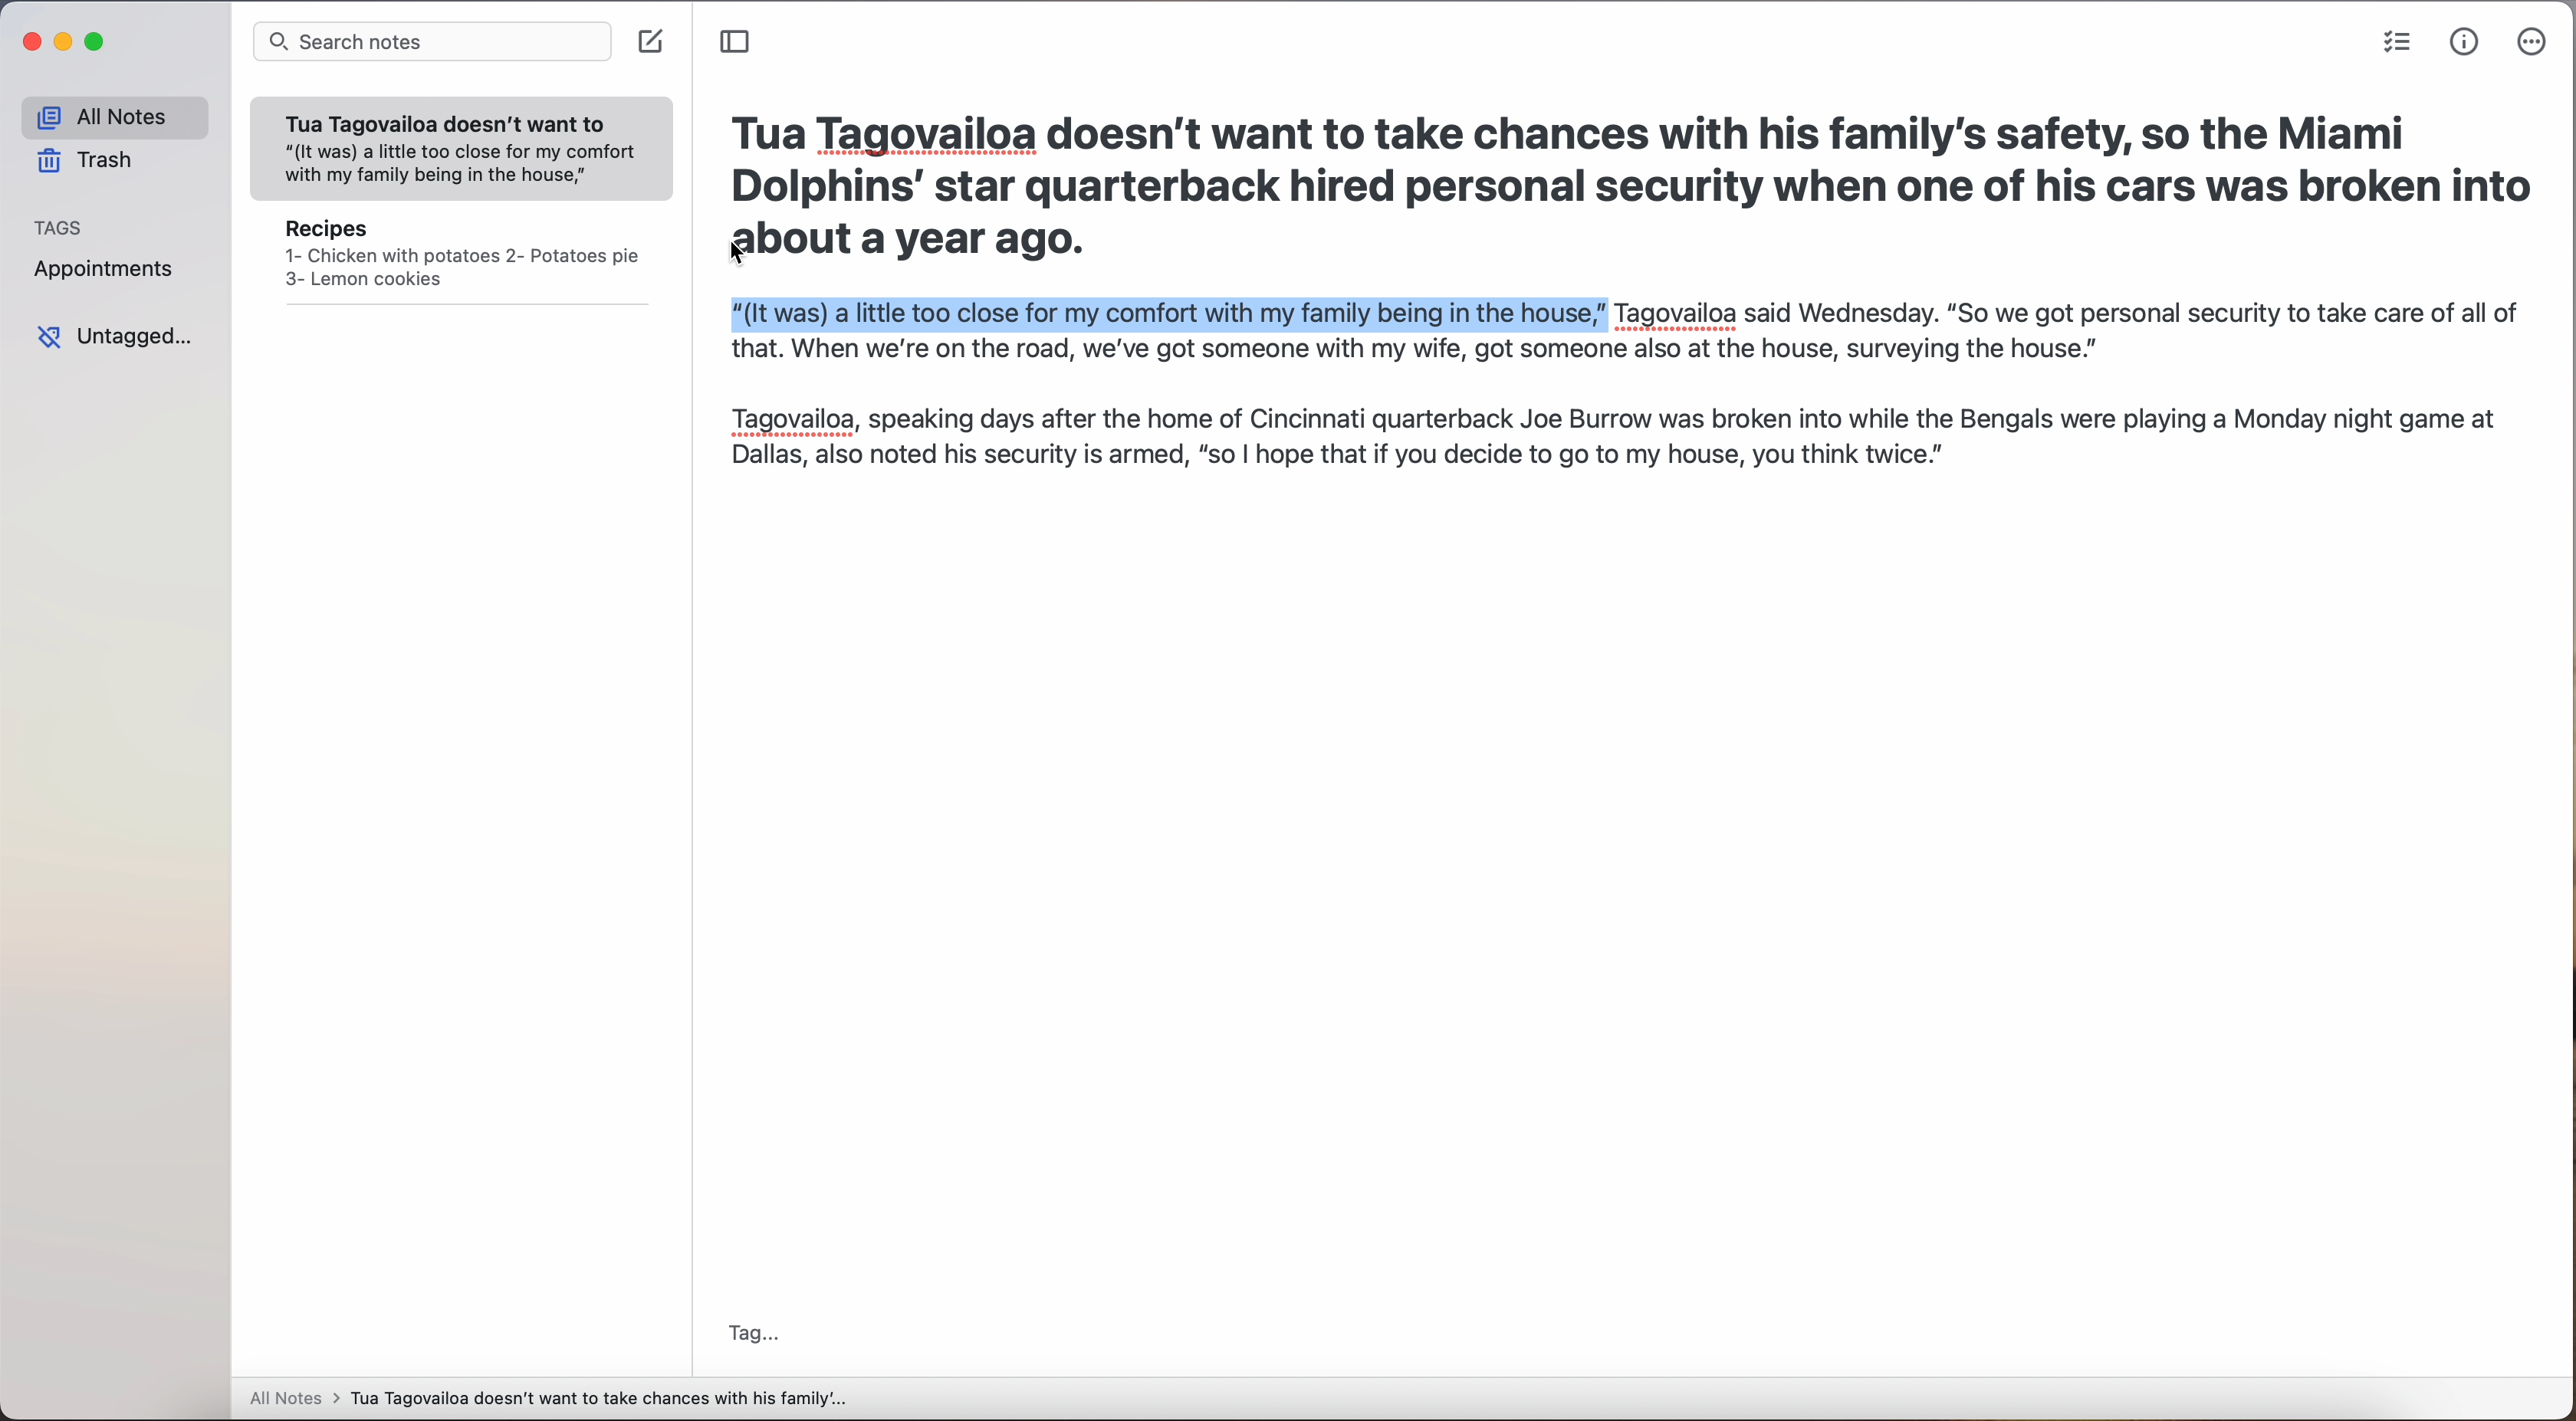 The height and width of the screenshot is (1421, 2576). I want to click on enlarged typo on the body text, so click(1615, 377).